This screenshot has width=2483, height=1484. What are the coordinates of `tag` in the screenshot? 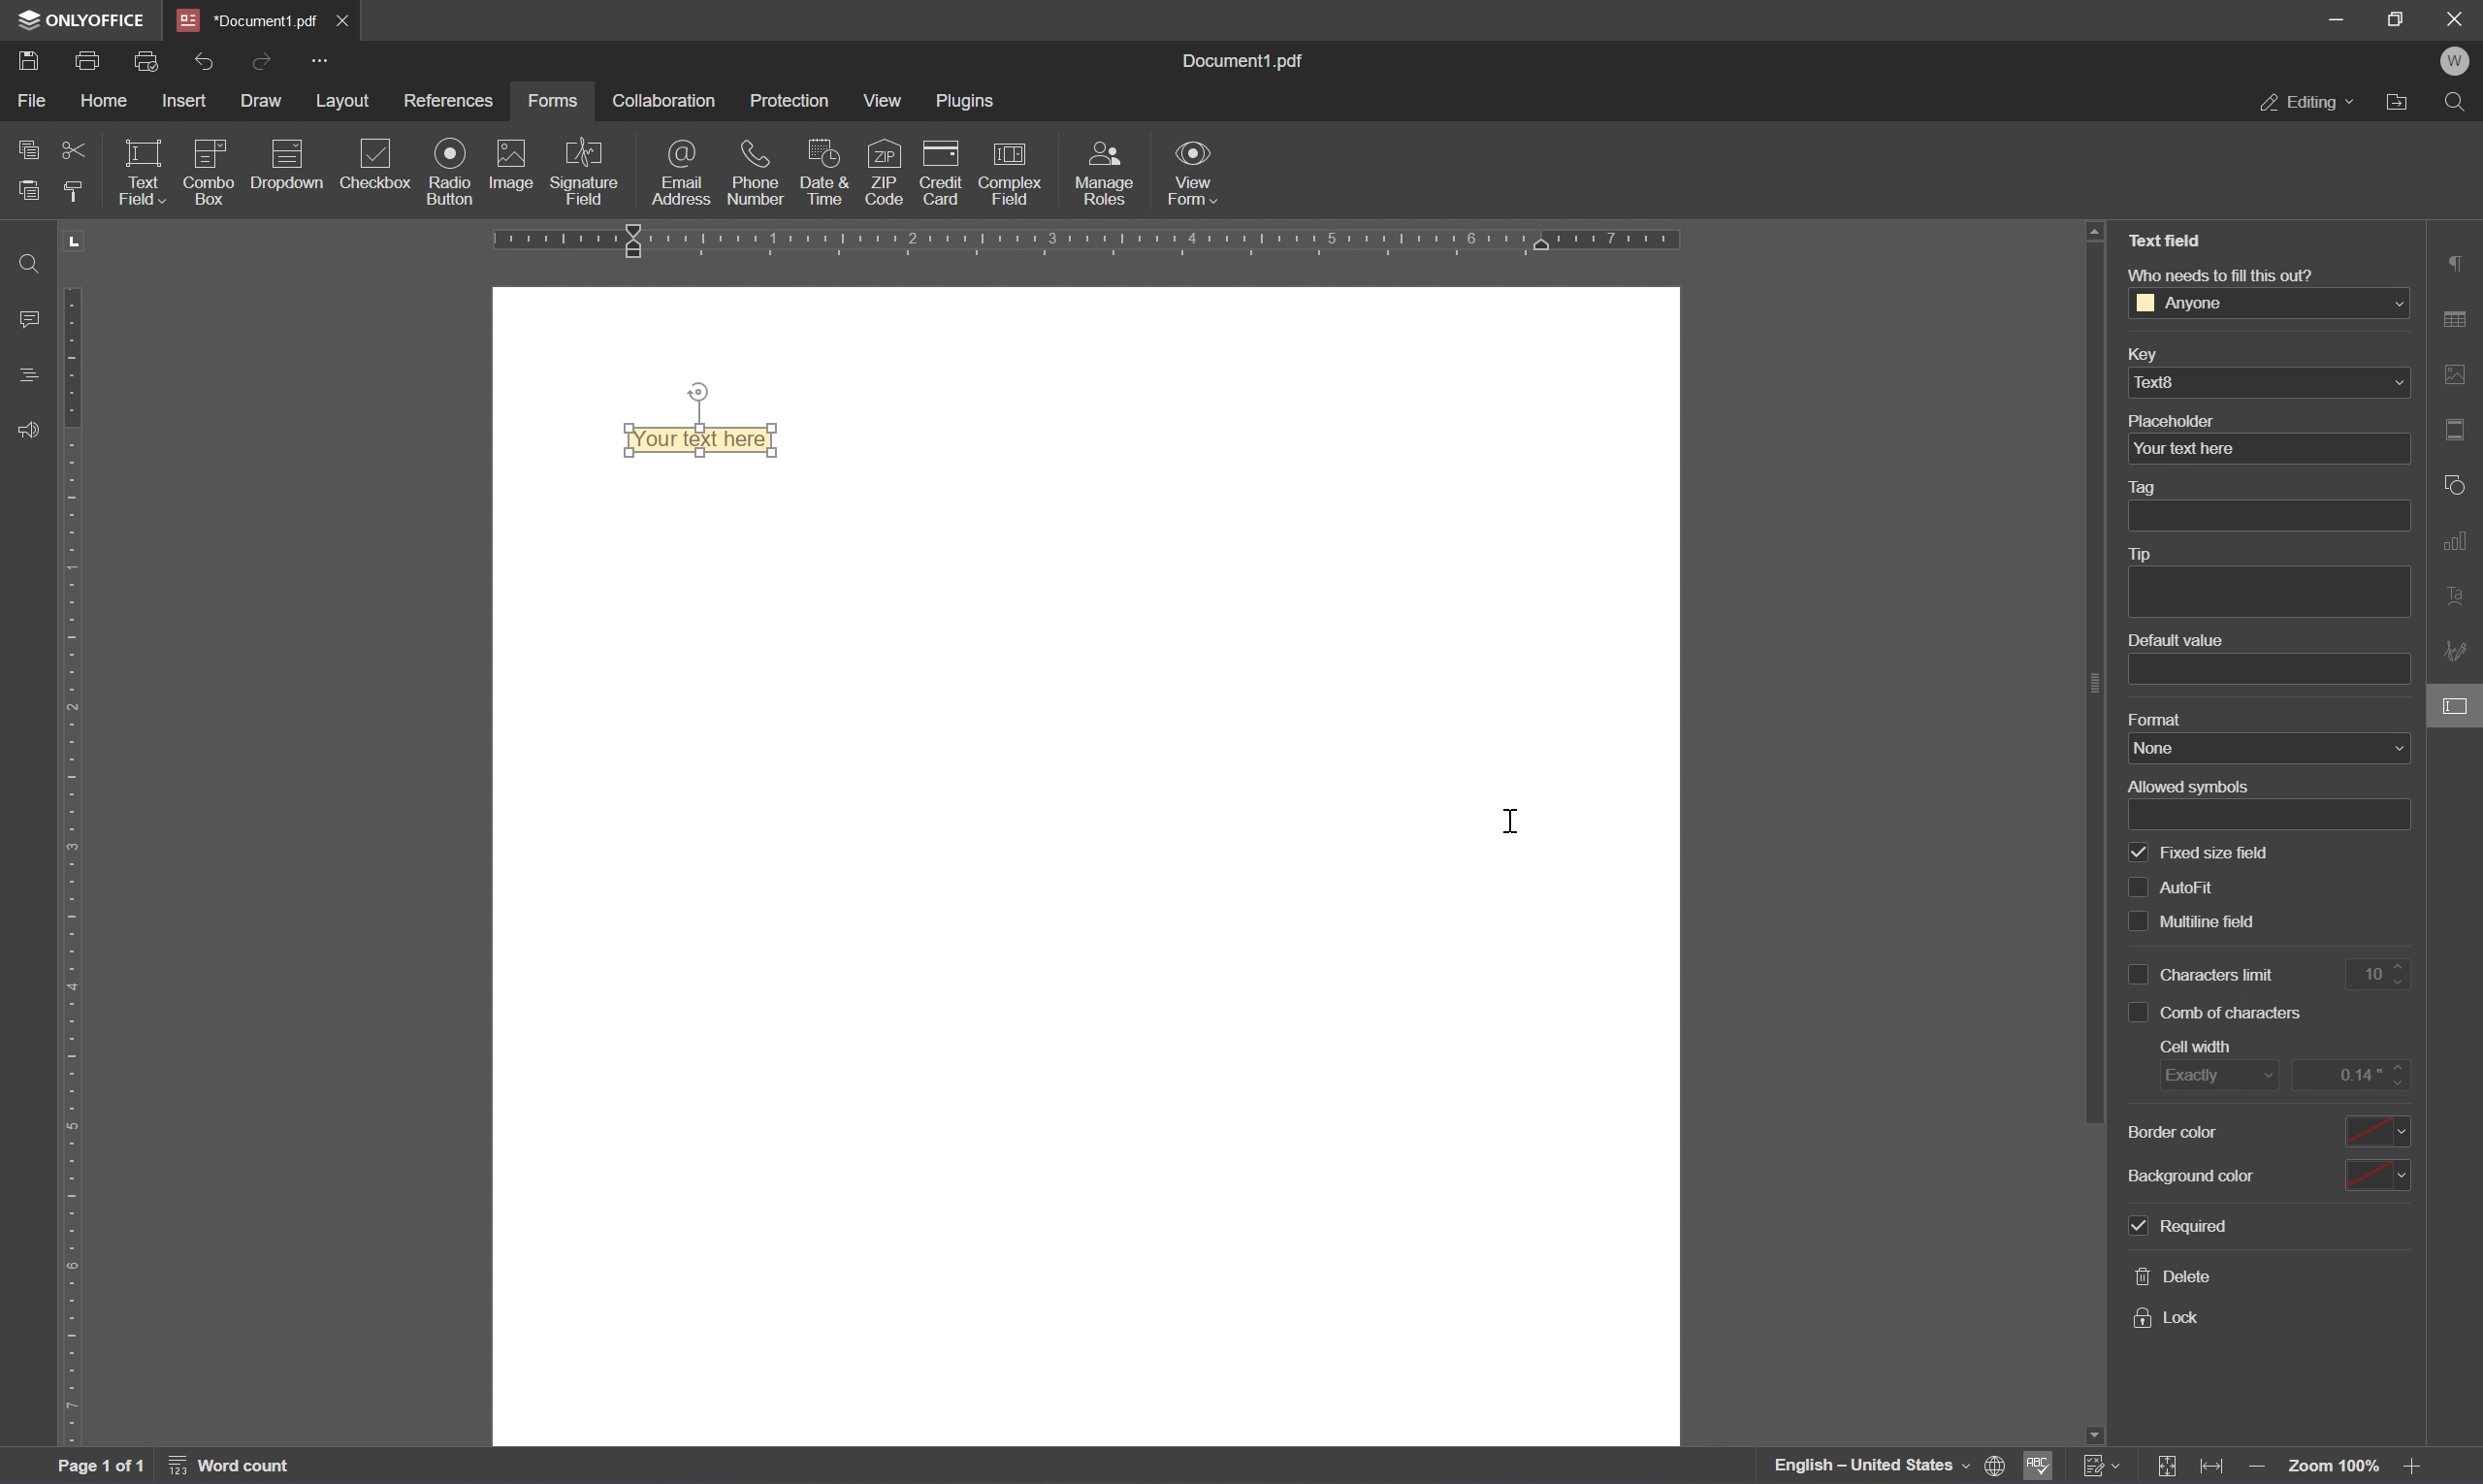 It's located at (2153, 485).